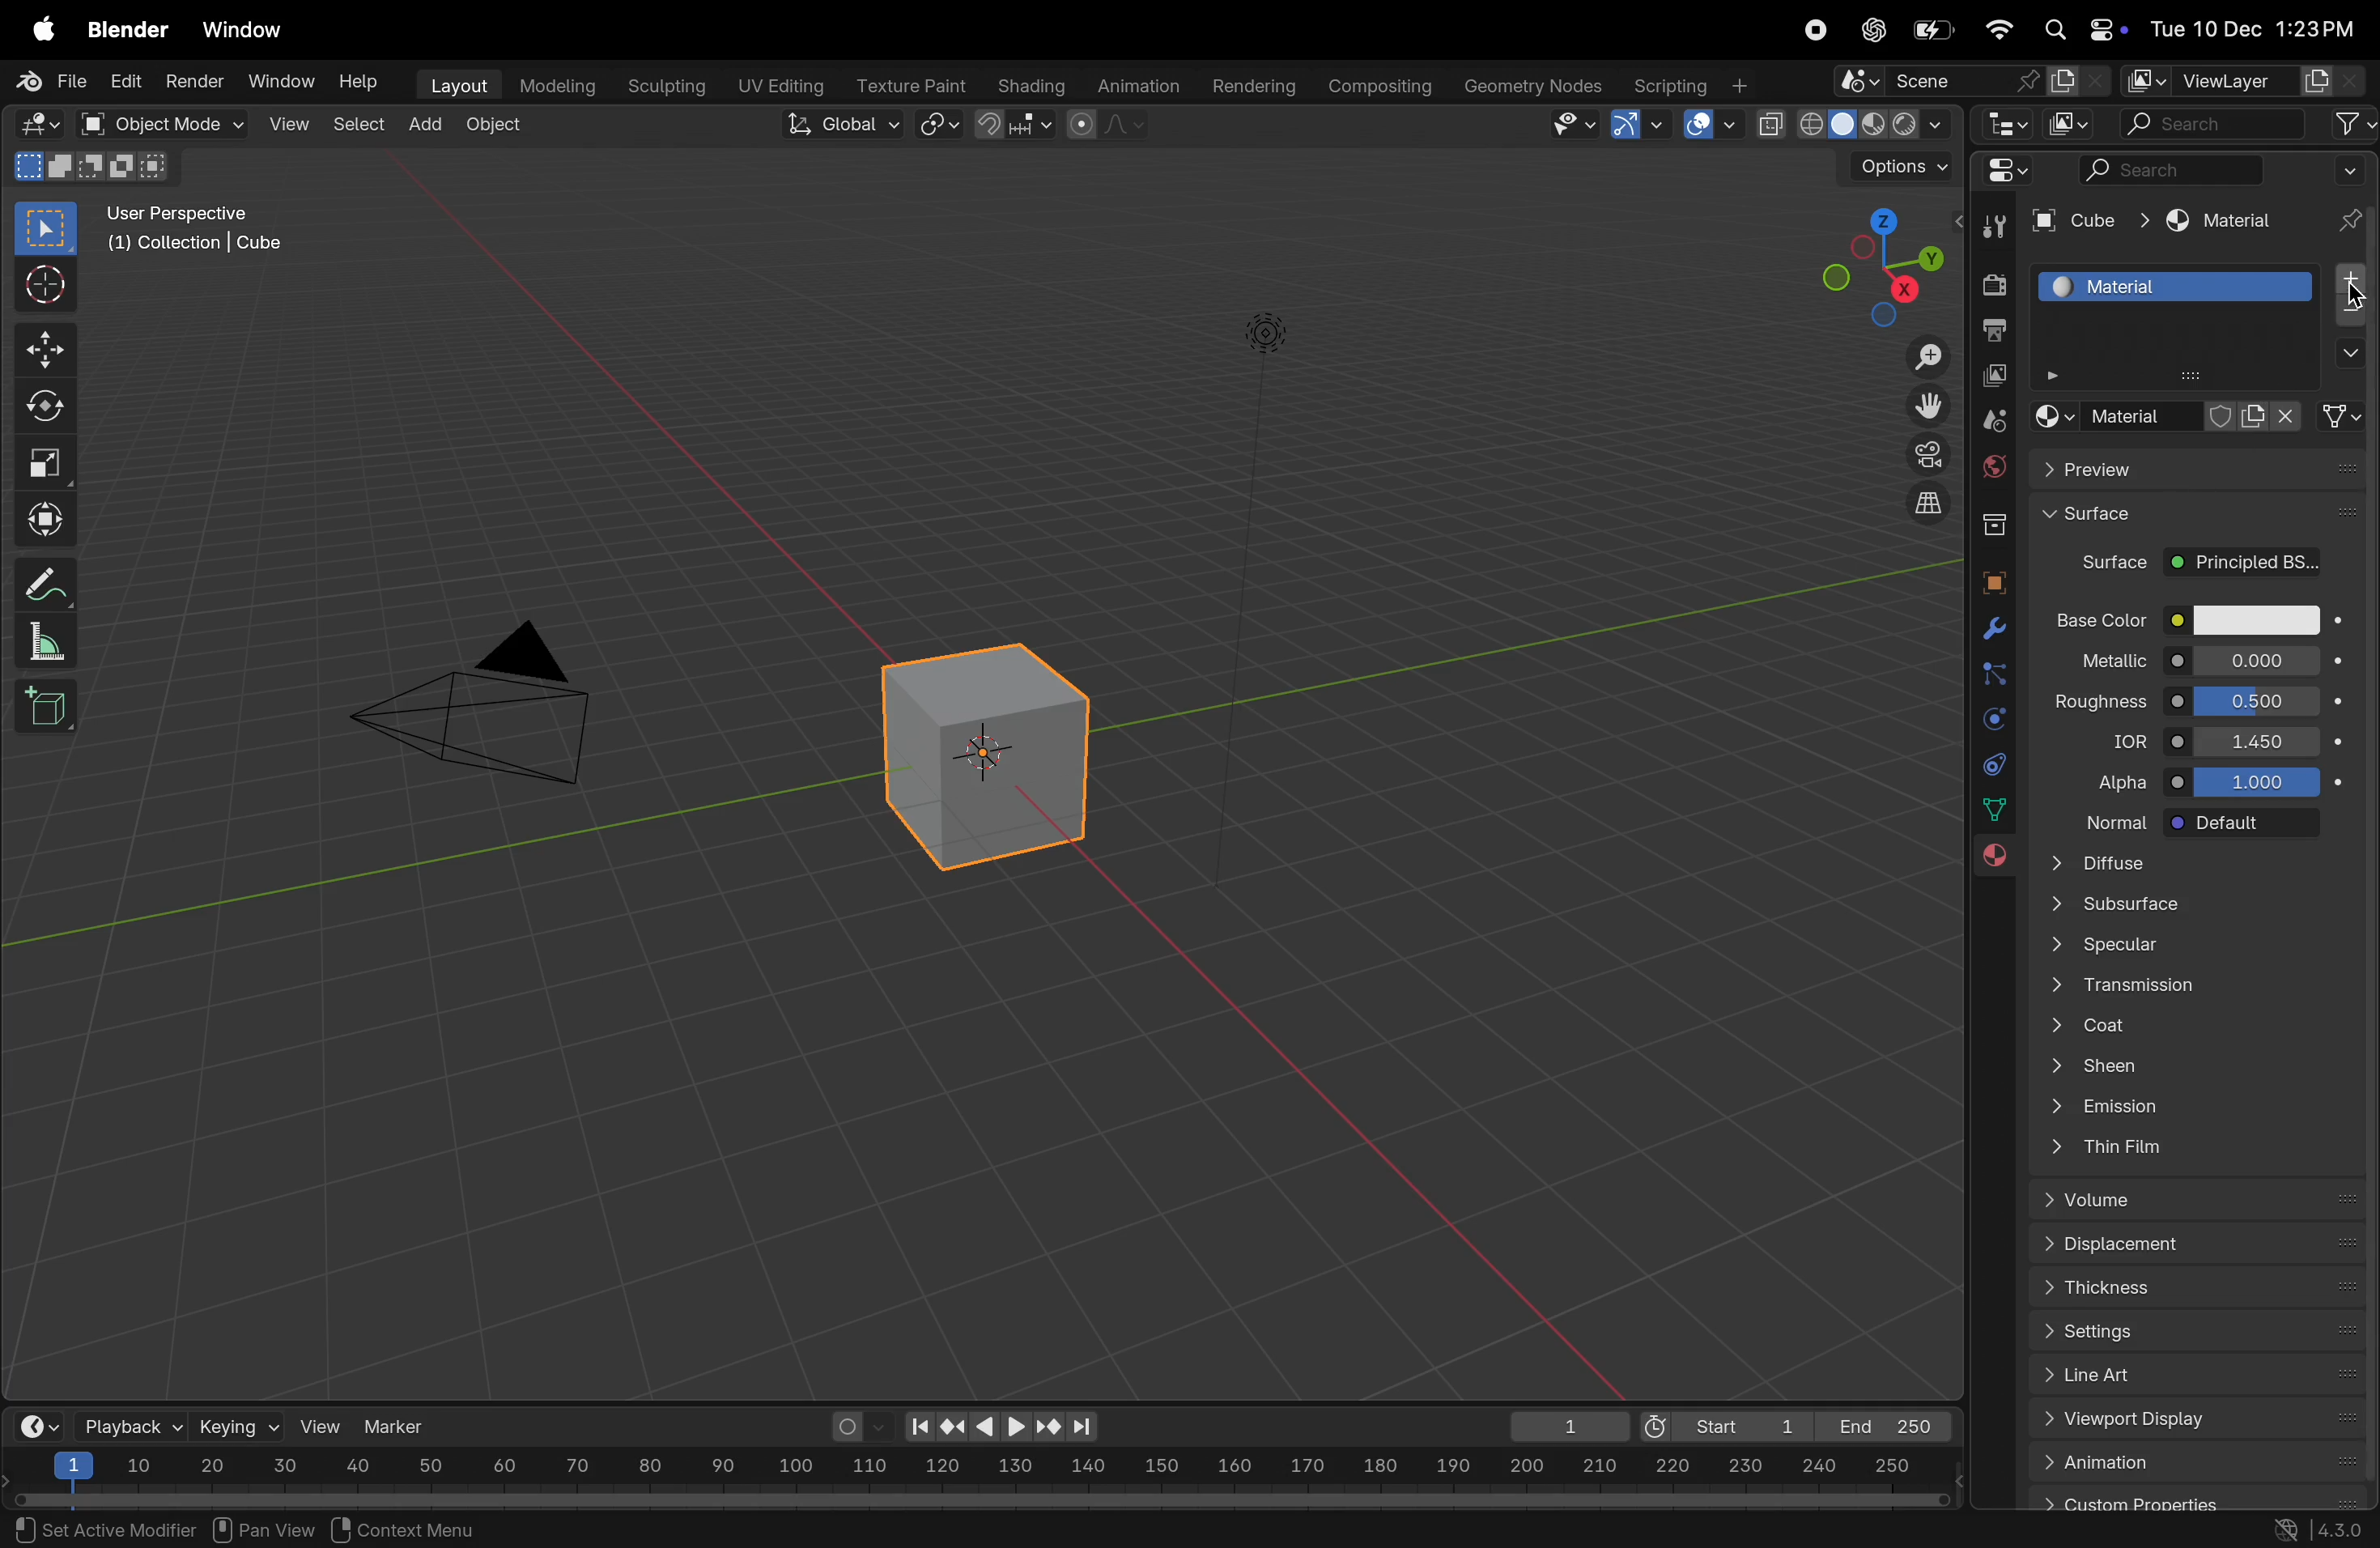 The width and height of the screenshot is (2380, 1548). What do you see at coordinates (1994, 672) in the screenshot?
I see `bound` at bounding box center [1994, 672].